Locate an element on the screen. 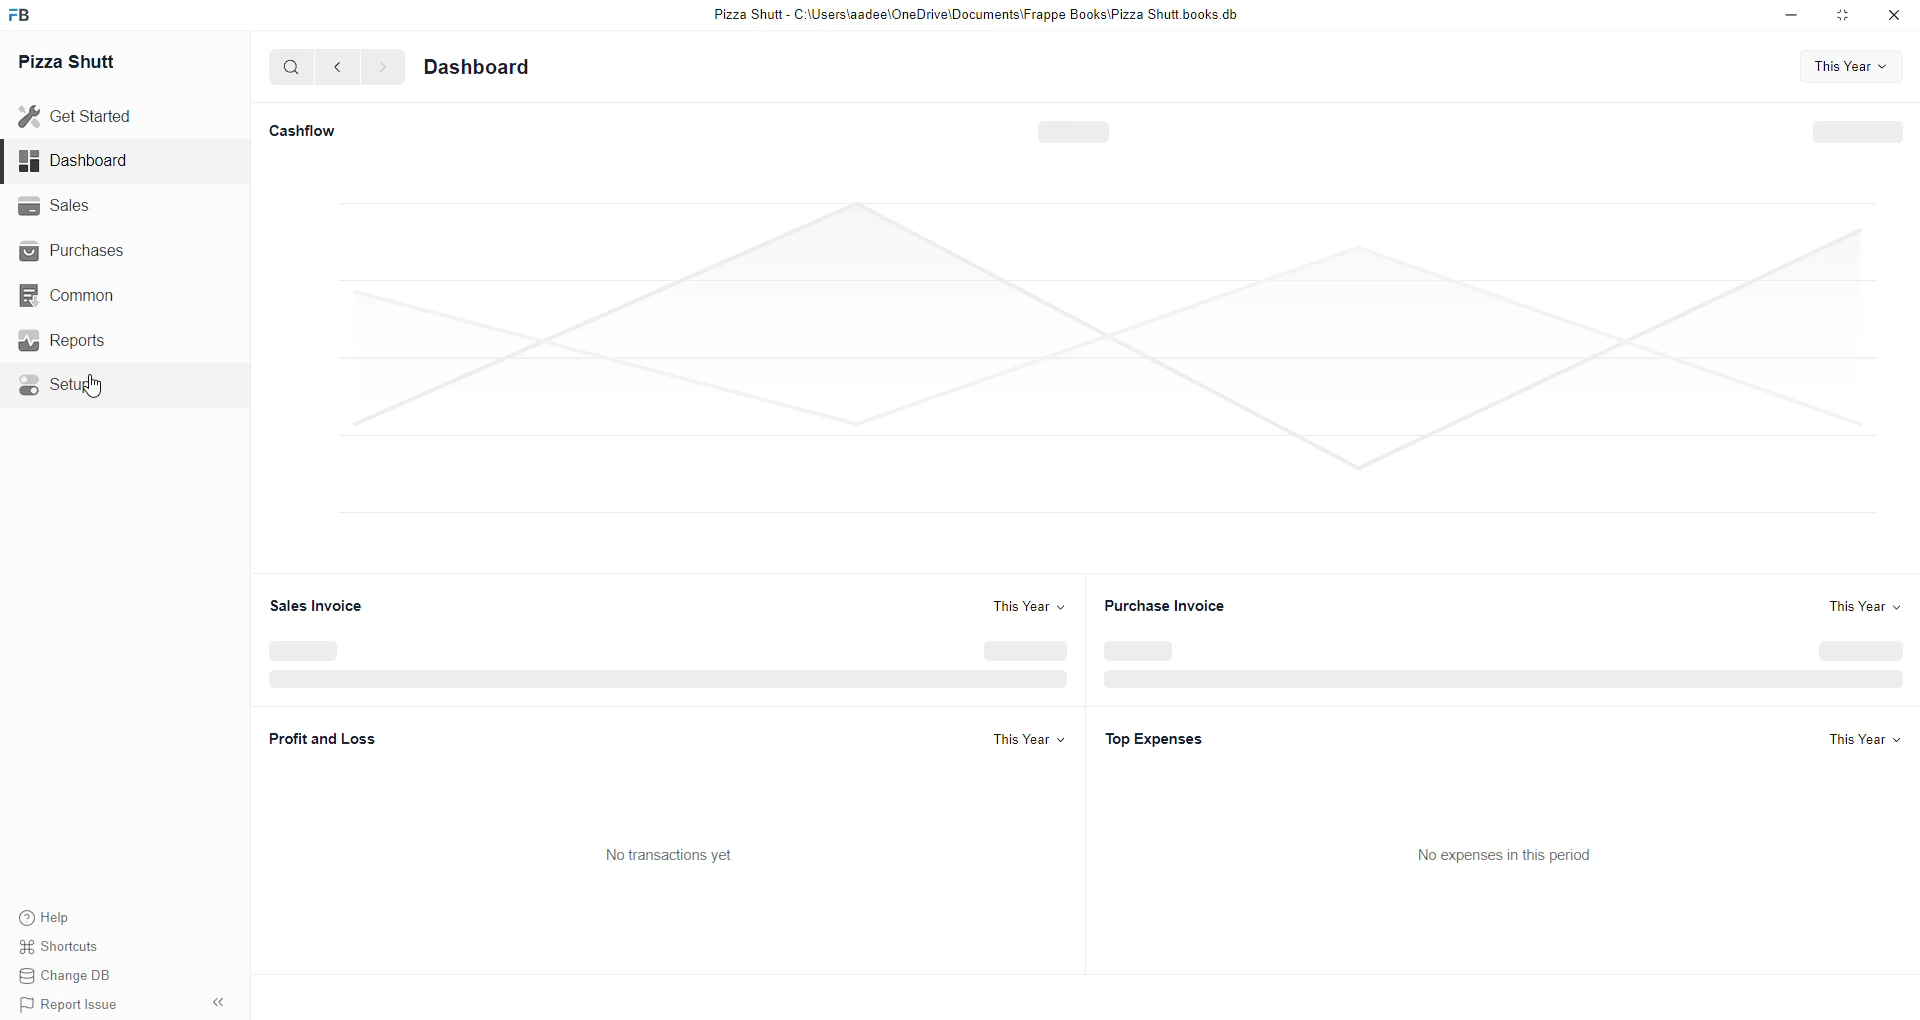  Reports is located at coordinates (87, 343).